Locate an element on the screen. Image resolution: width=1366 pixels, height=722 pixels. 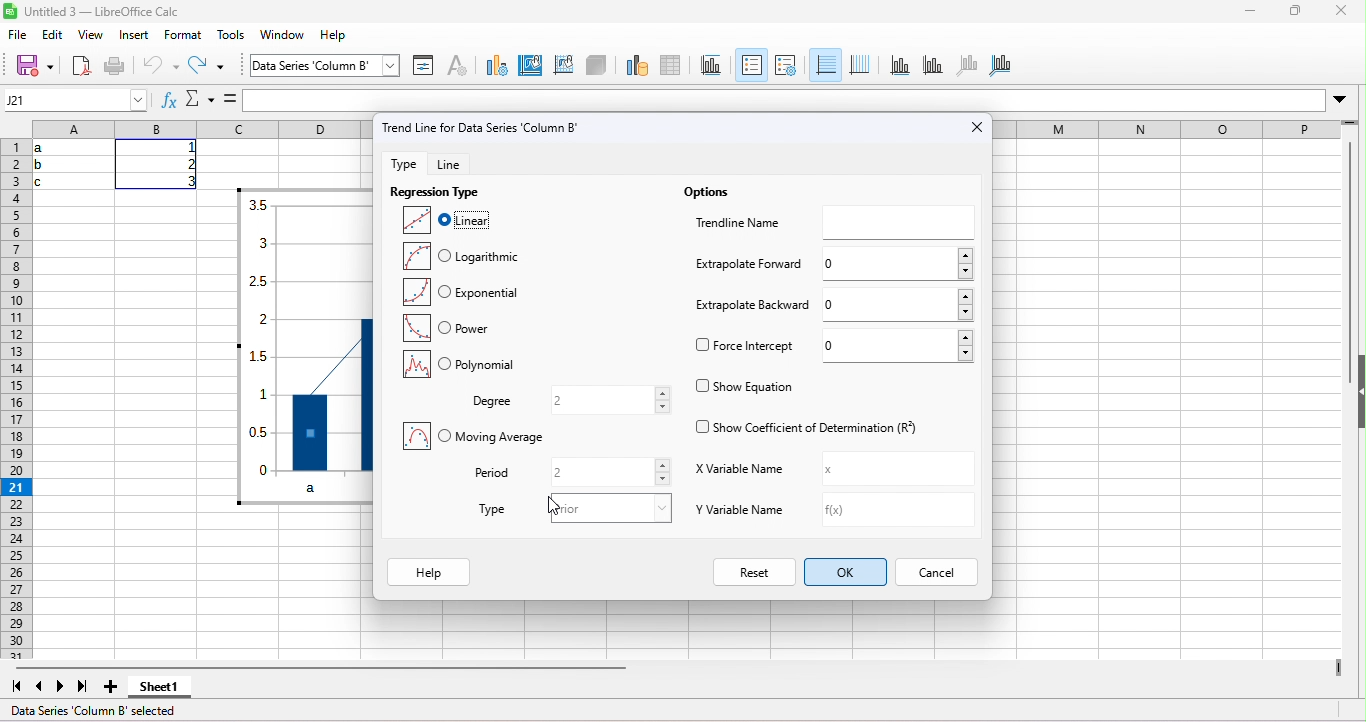
x axis is located at coordinates (903, 66).